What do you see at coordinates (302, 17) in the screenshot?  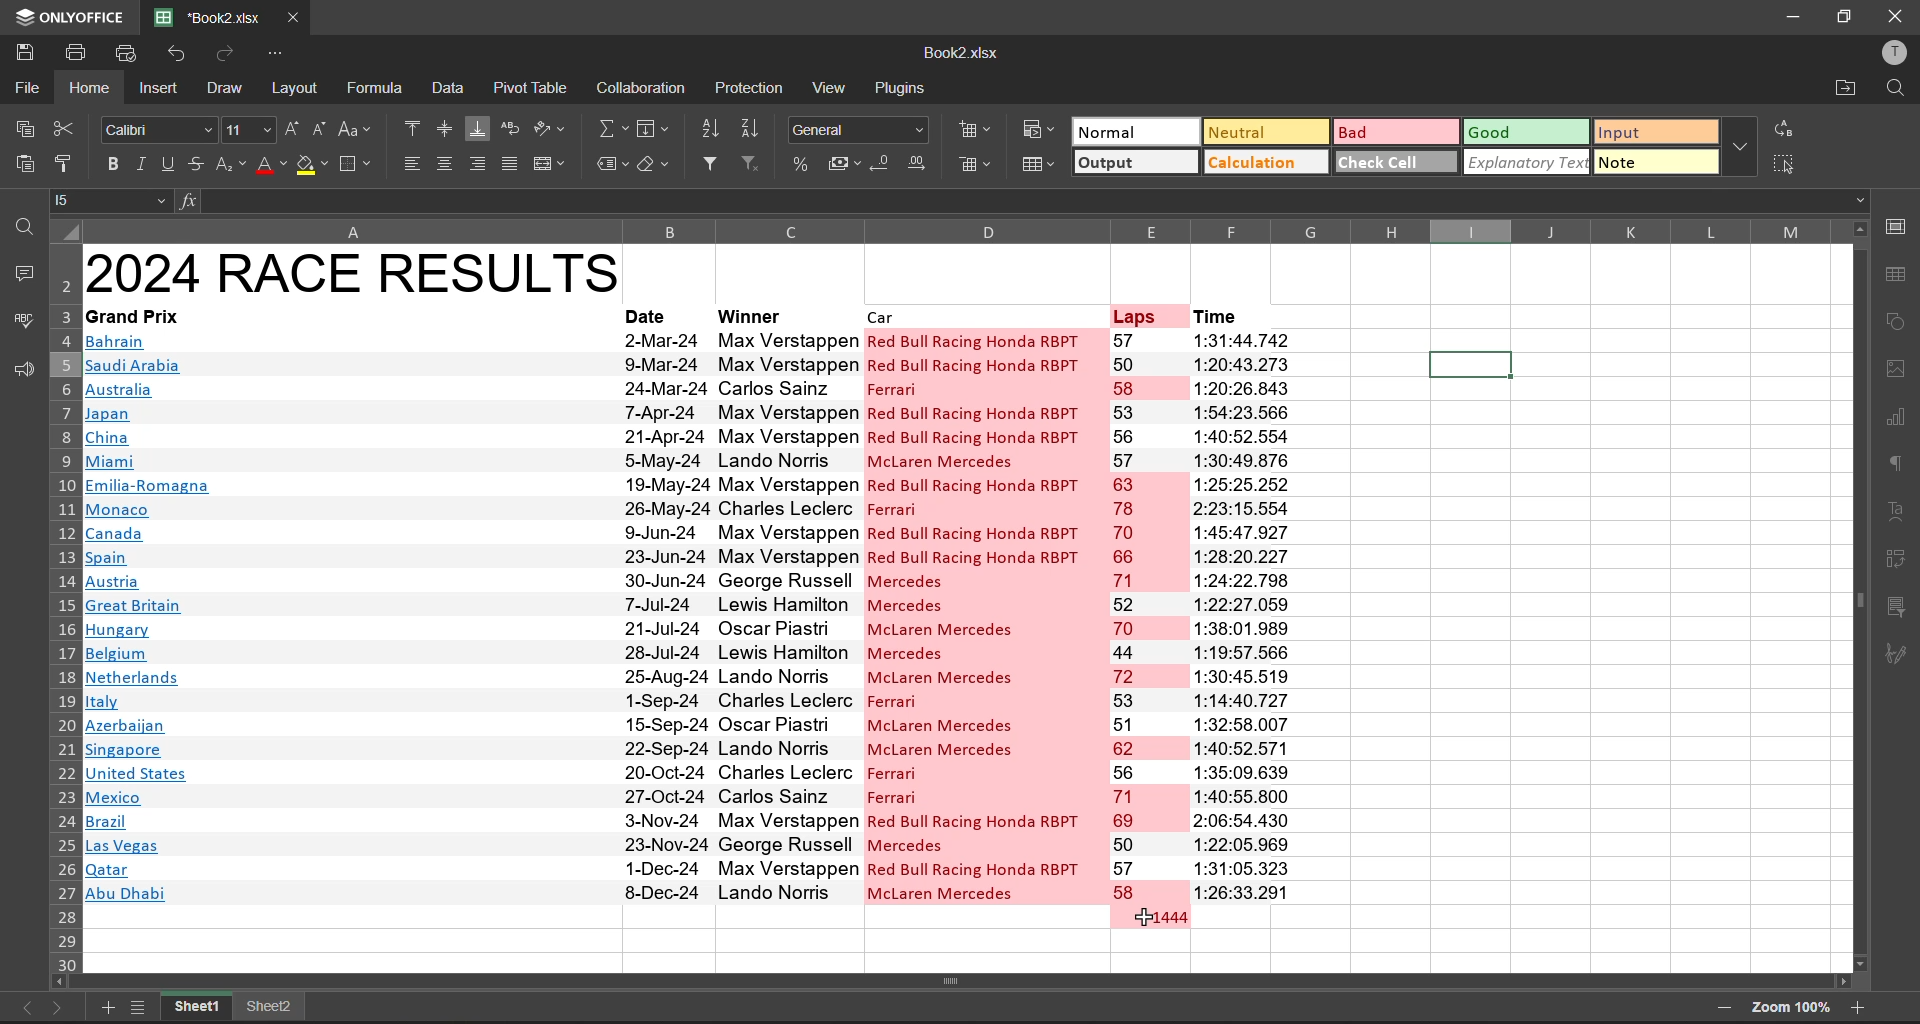 I see `close tab` at bounding box center [302, 17].